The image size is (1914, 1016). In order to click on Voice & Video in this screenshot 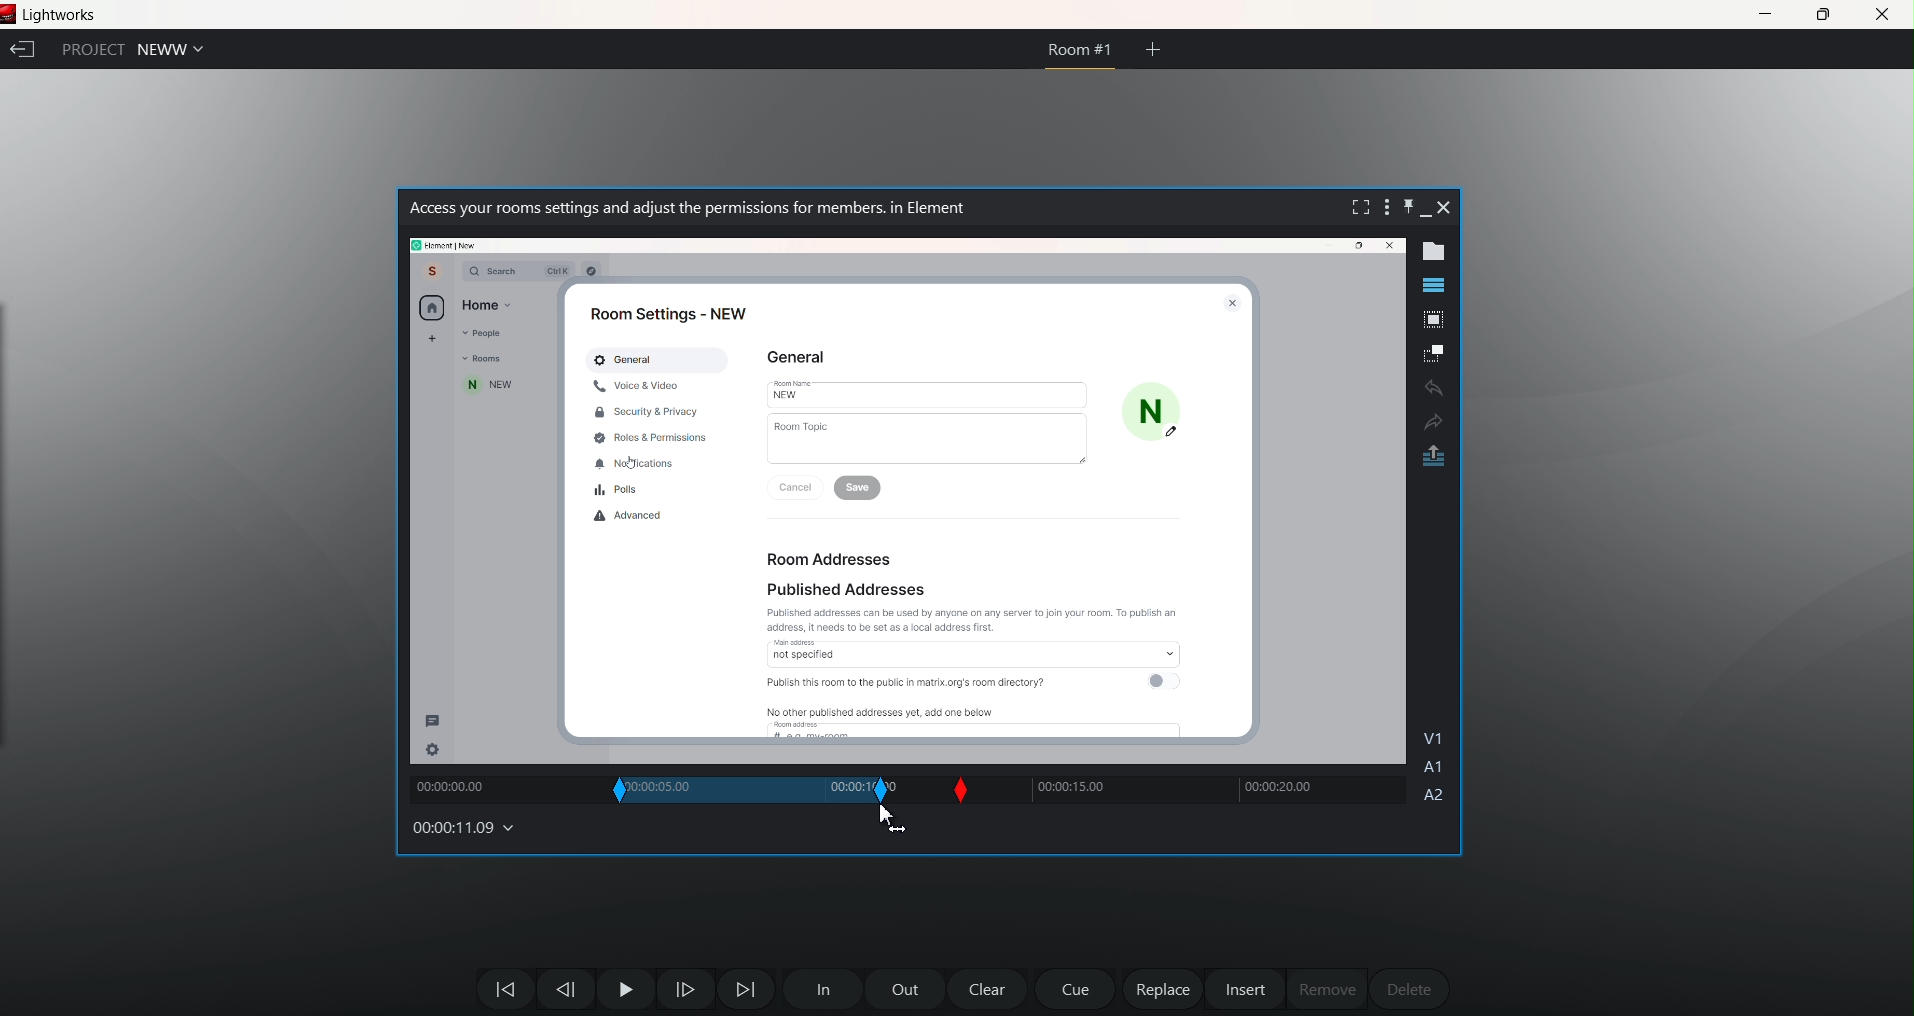, I will do `click(637, 384)`.